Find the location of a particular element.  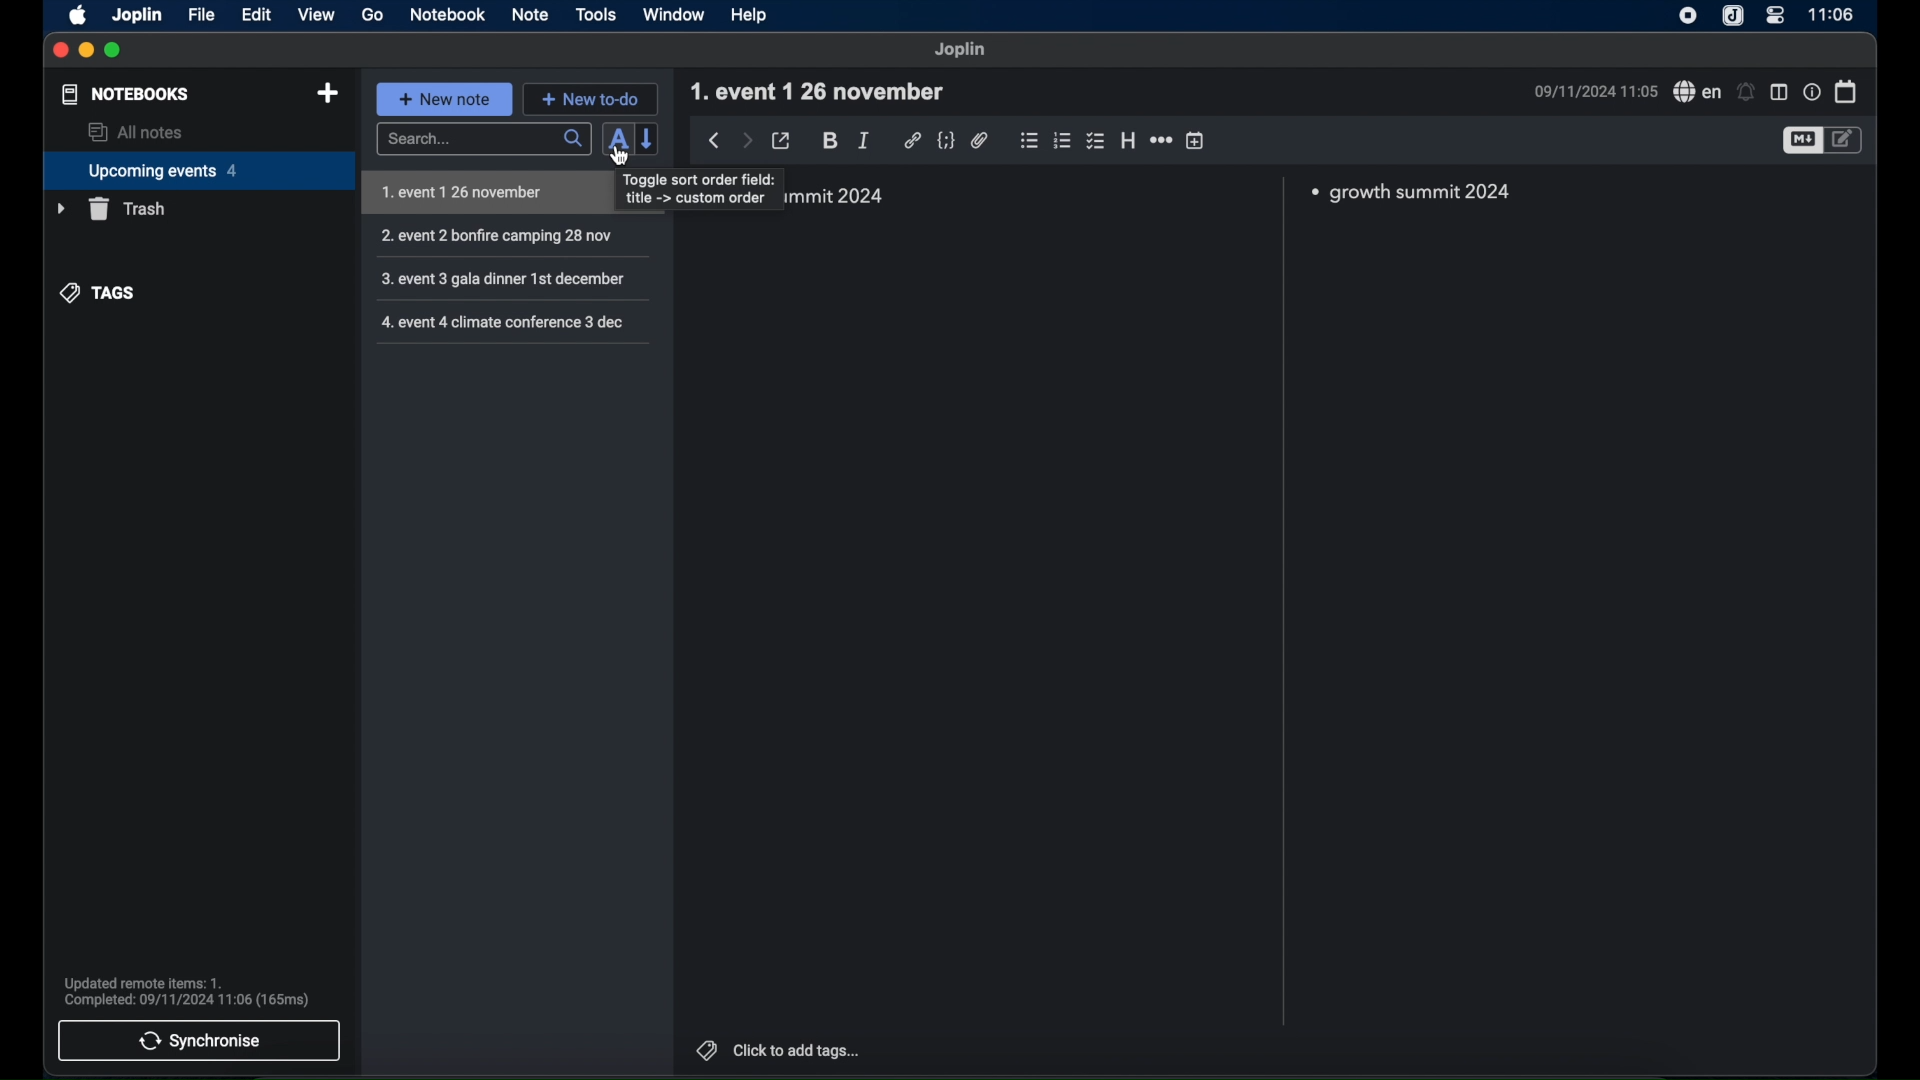

3. event 3 gala dinner 1st december is located at coordinates (505, 281).